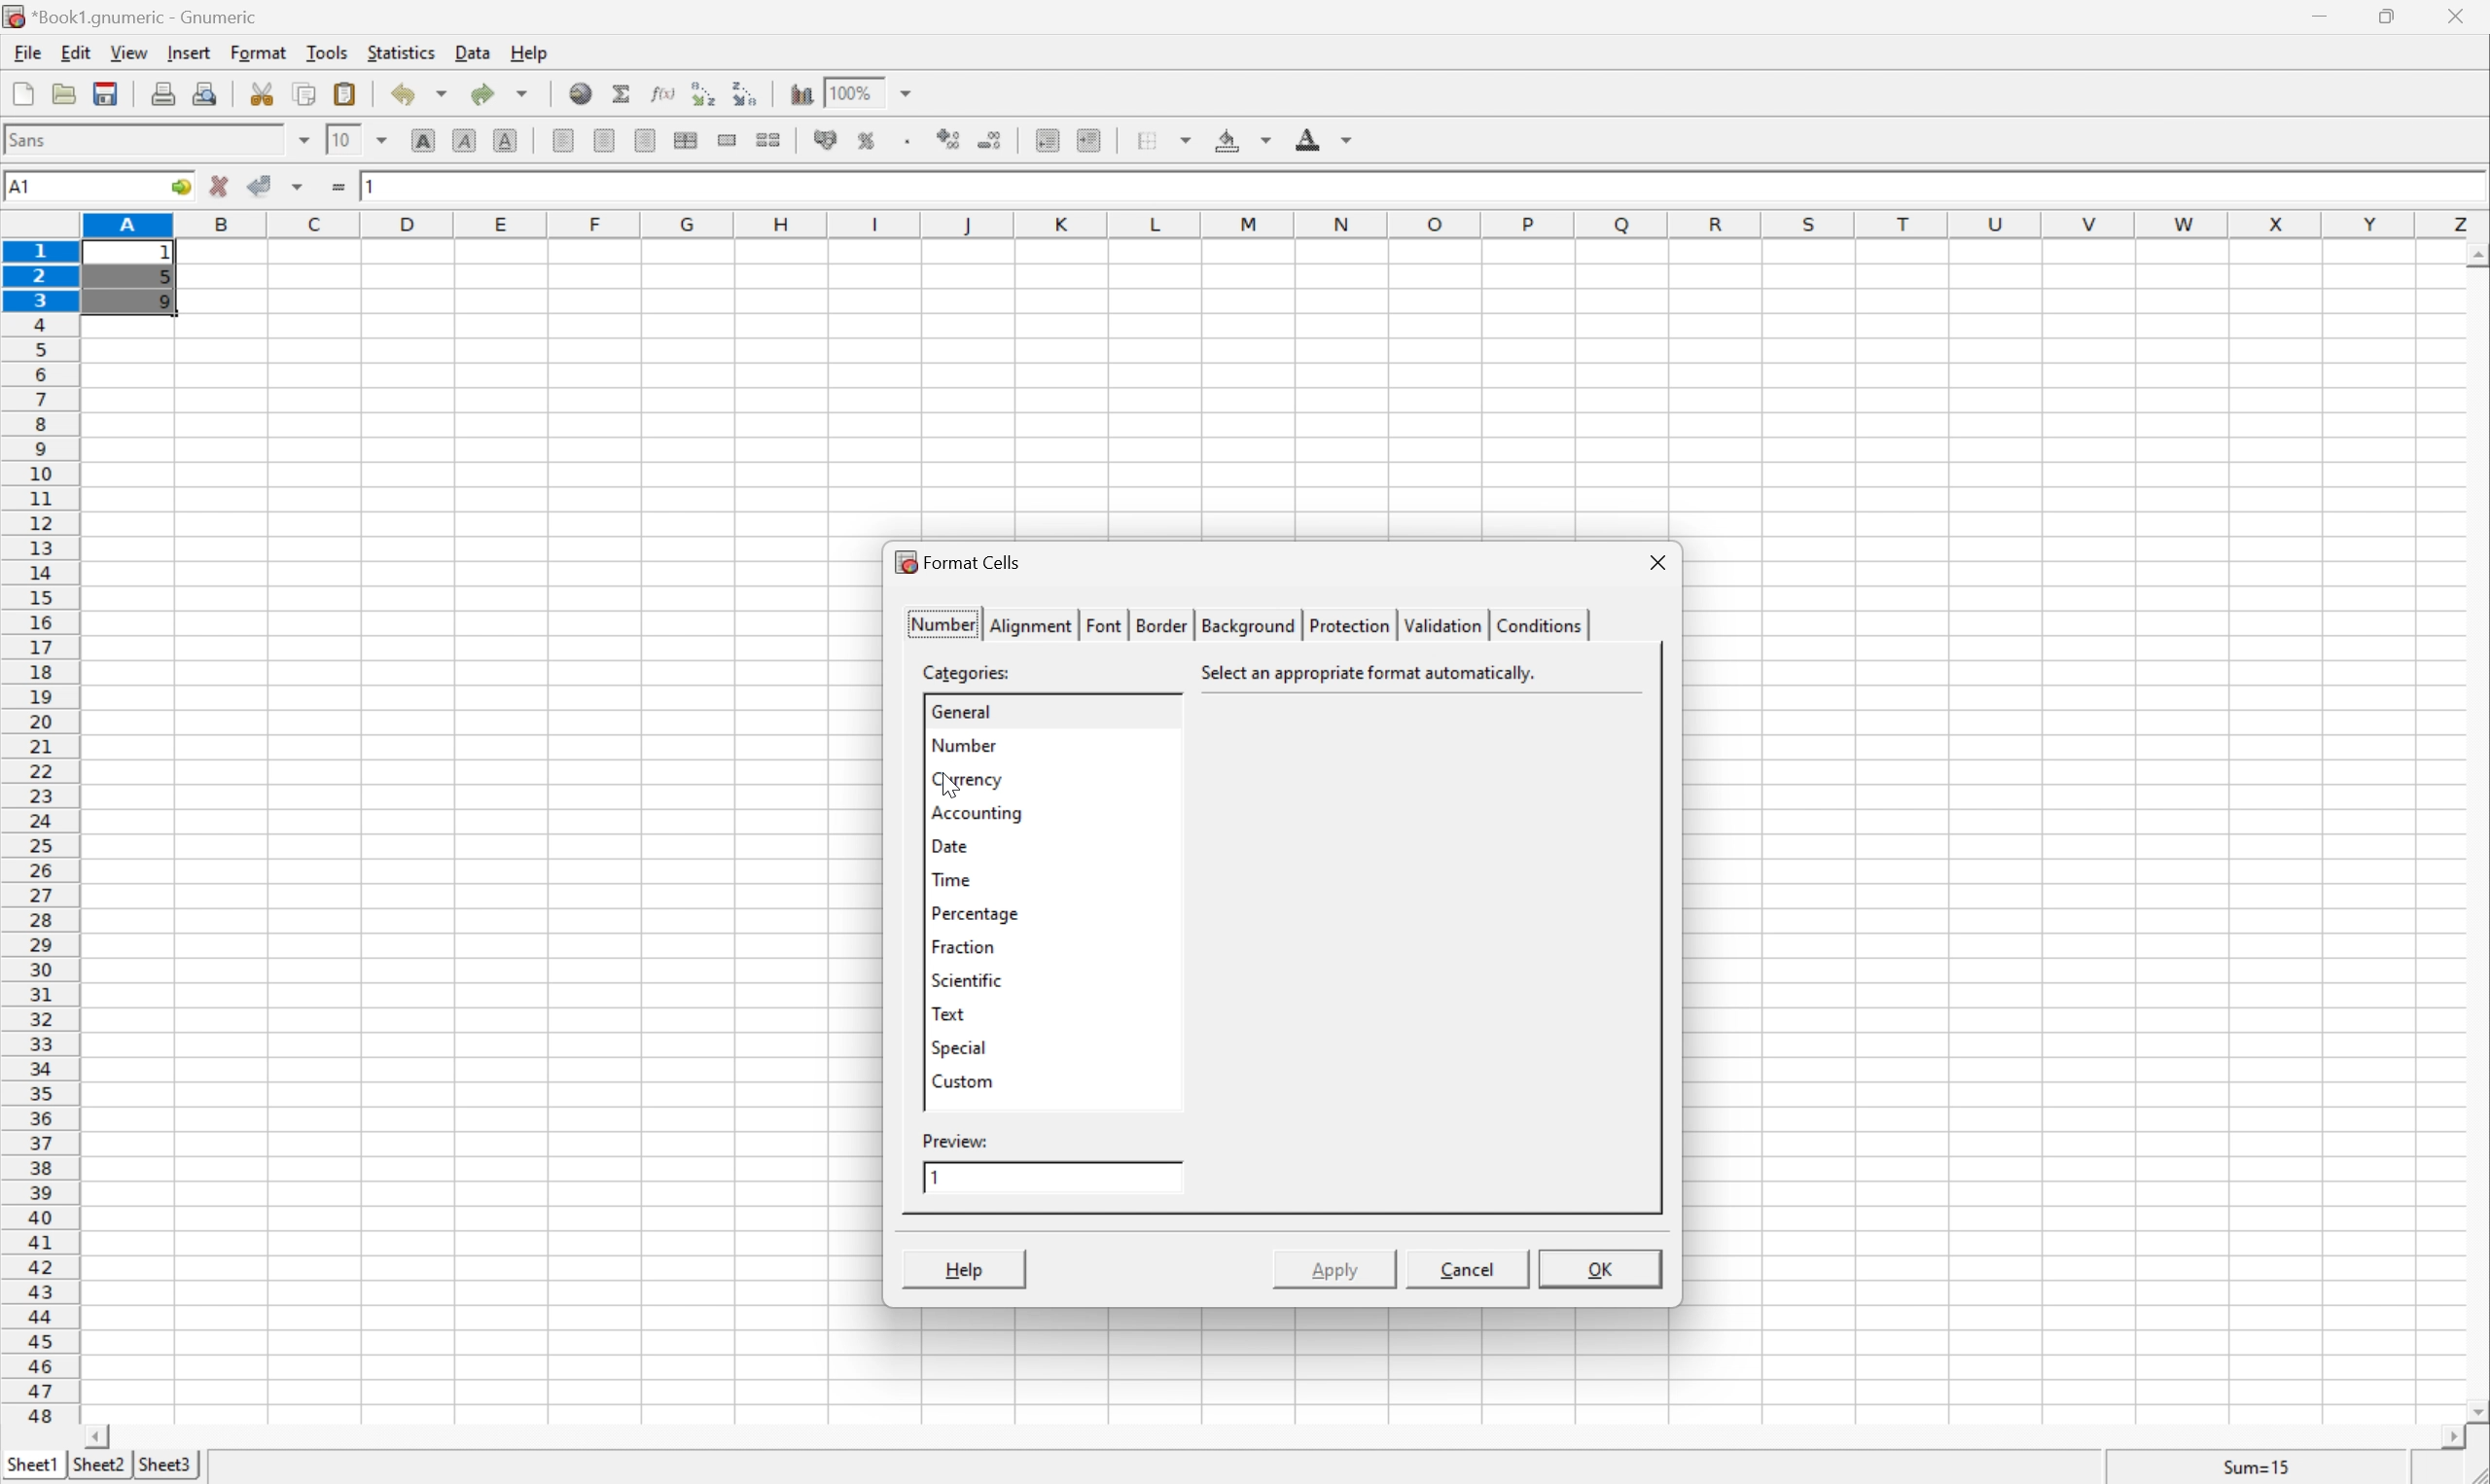 The height and width of the screenshot is (1484, 2490). I want to click on scroll left, so click(95, 1438).